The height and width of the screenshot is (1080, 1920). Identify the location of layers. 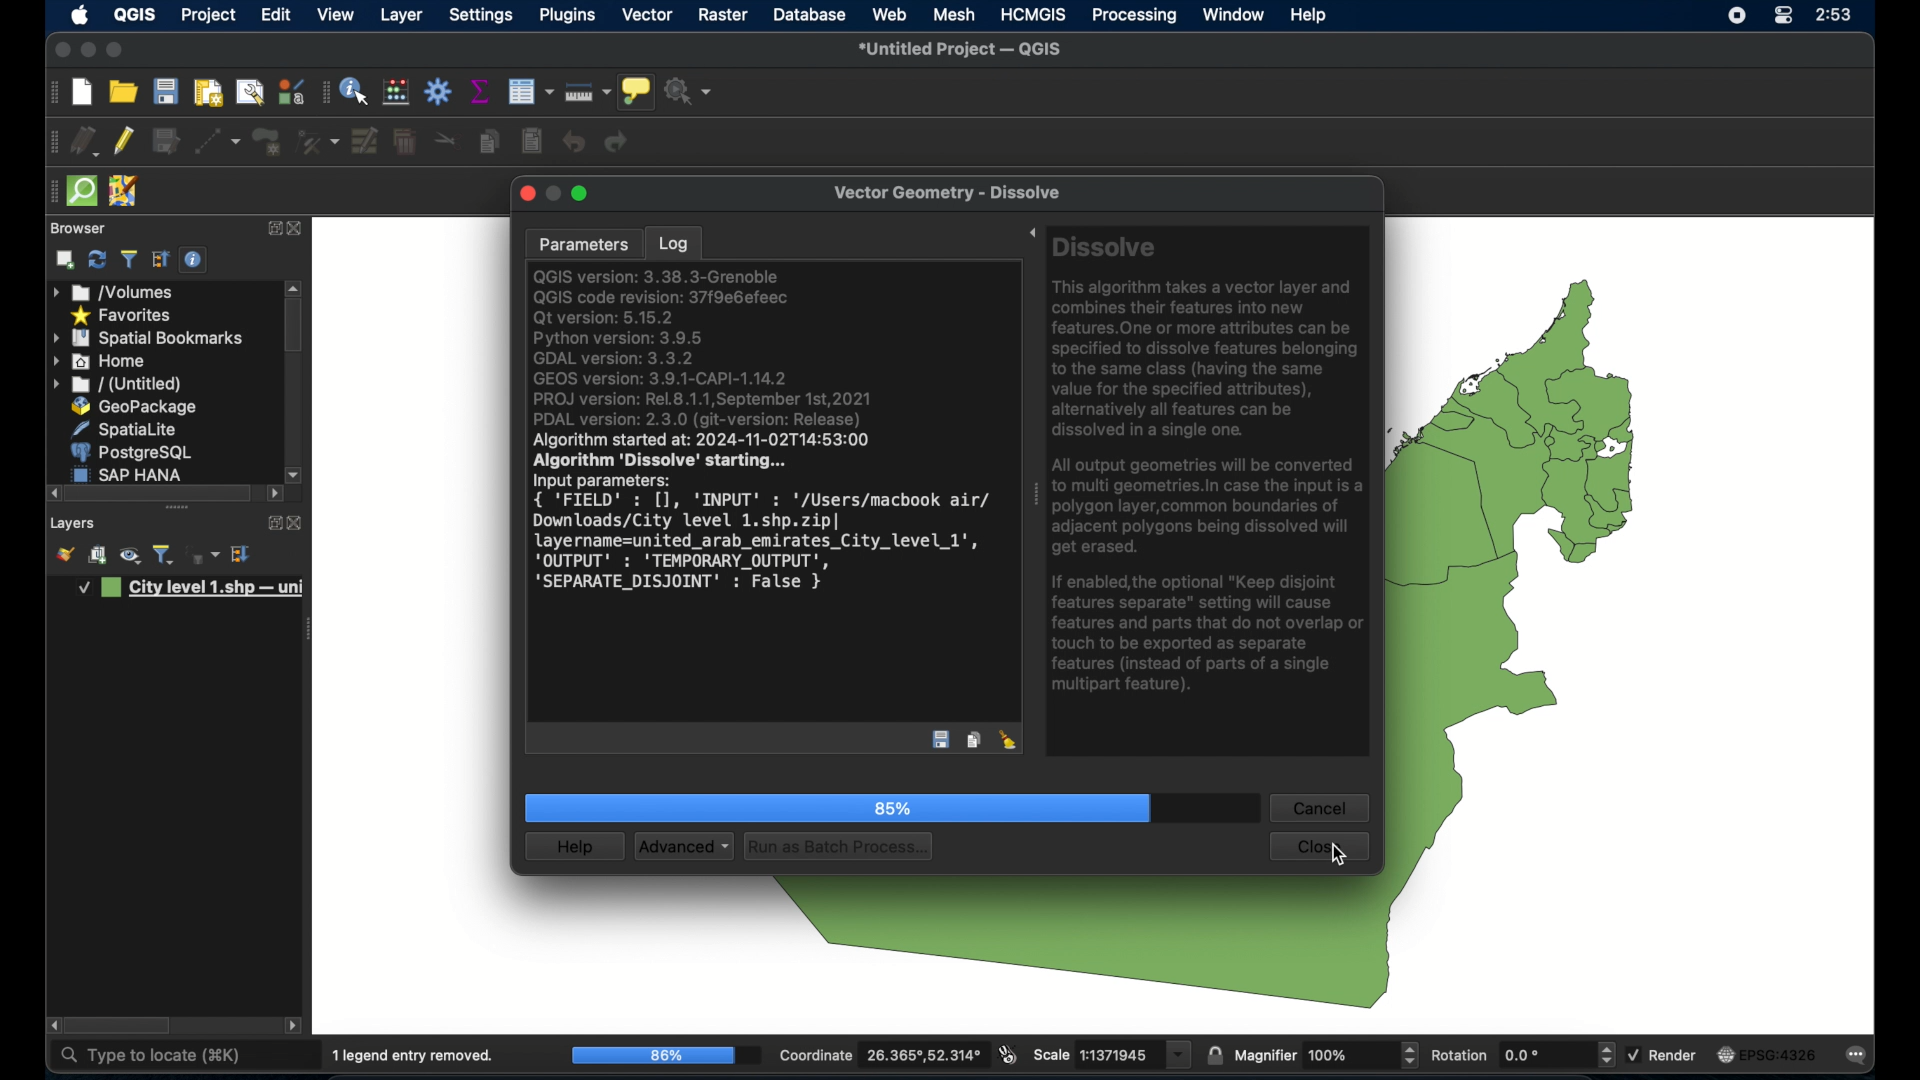
(73, 523).